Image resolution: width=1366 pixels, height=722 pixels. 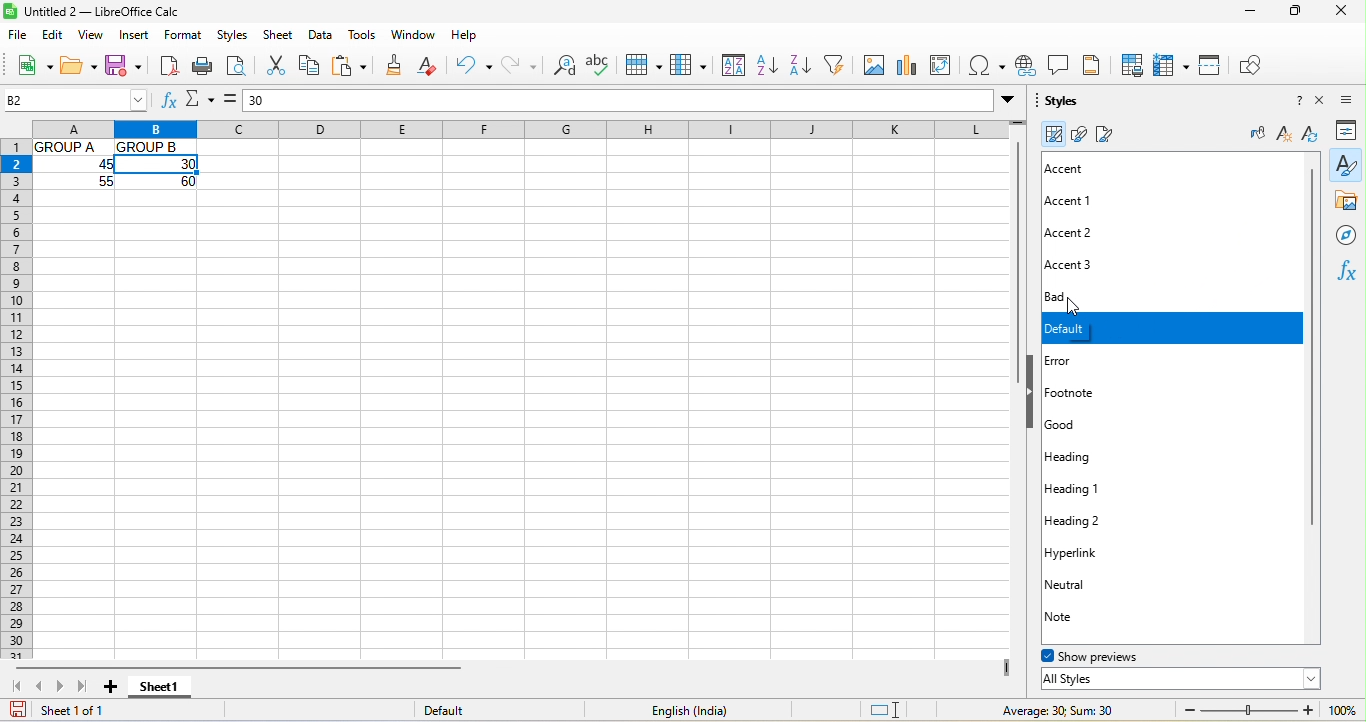 What do you see at coordinates (93, 713) in the screenshot?
I see `sheet 1 of 1` at bounding box center [93, 713].